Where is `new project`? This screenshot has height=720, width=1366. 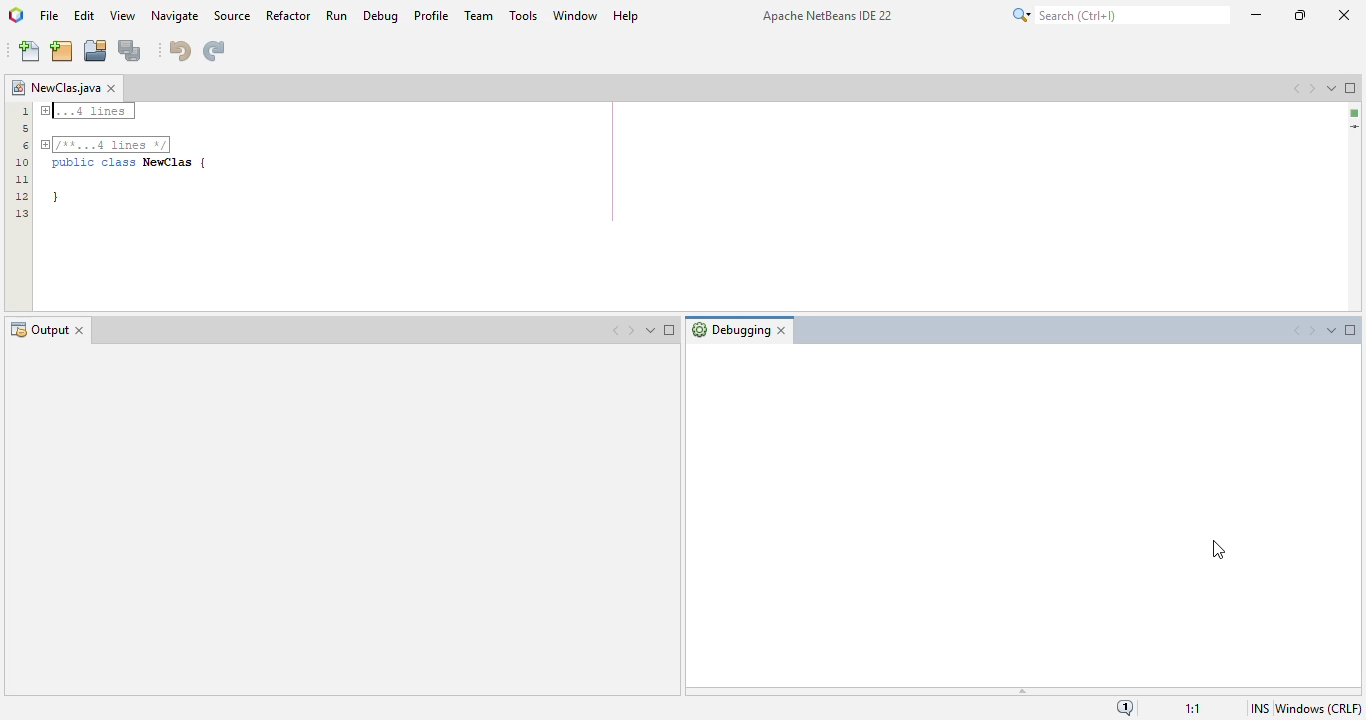
new project is located at coordinates (62, 51).